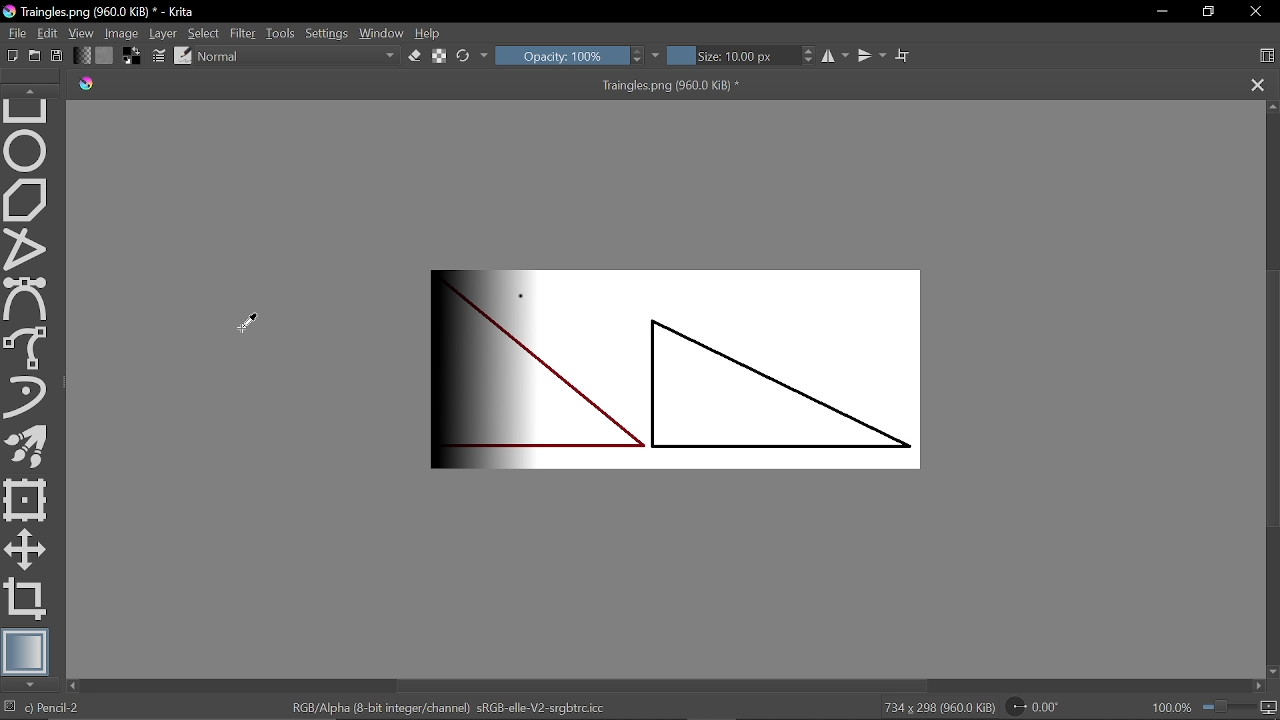 The image size is (1280, 720). What do you see at coordinates (1258, 83) in the screenshot?
I see `Close tab` at bounding box center [1258, 83].